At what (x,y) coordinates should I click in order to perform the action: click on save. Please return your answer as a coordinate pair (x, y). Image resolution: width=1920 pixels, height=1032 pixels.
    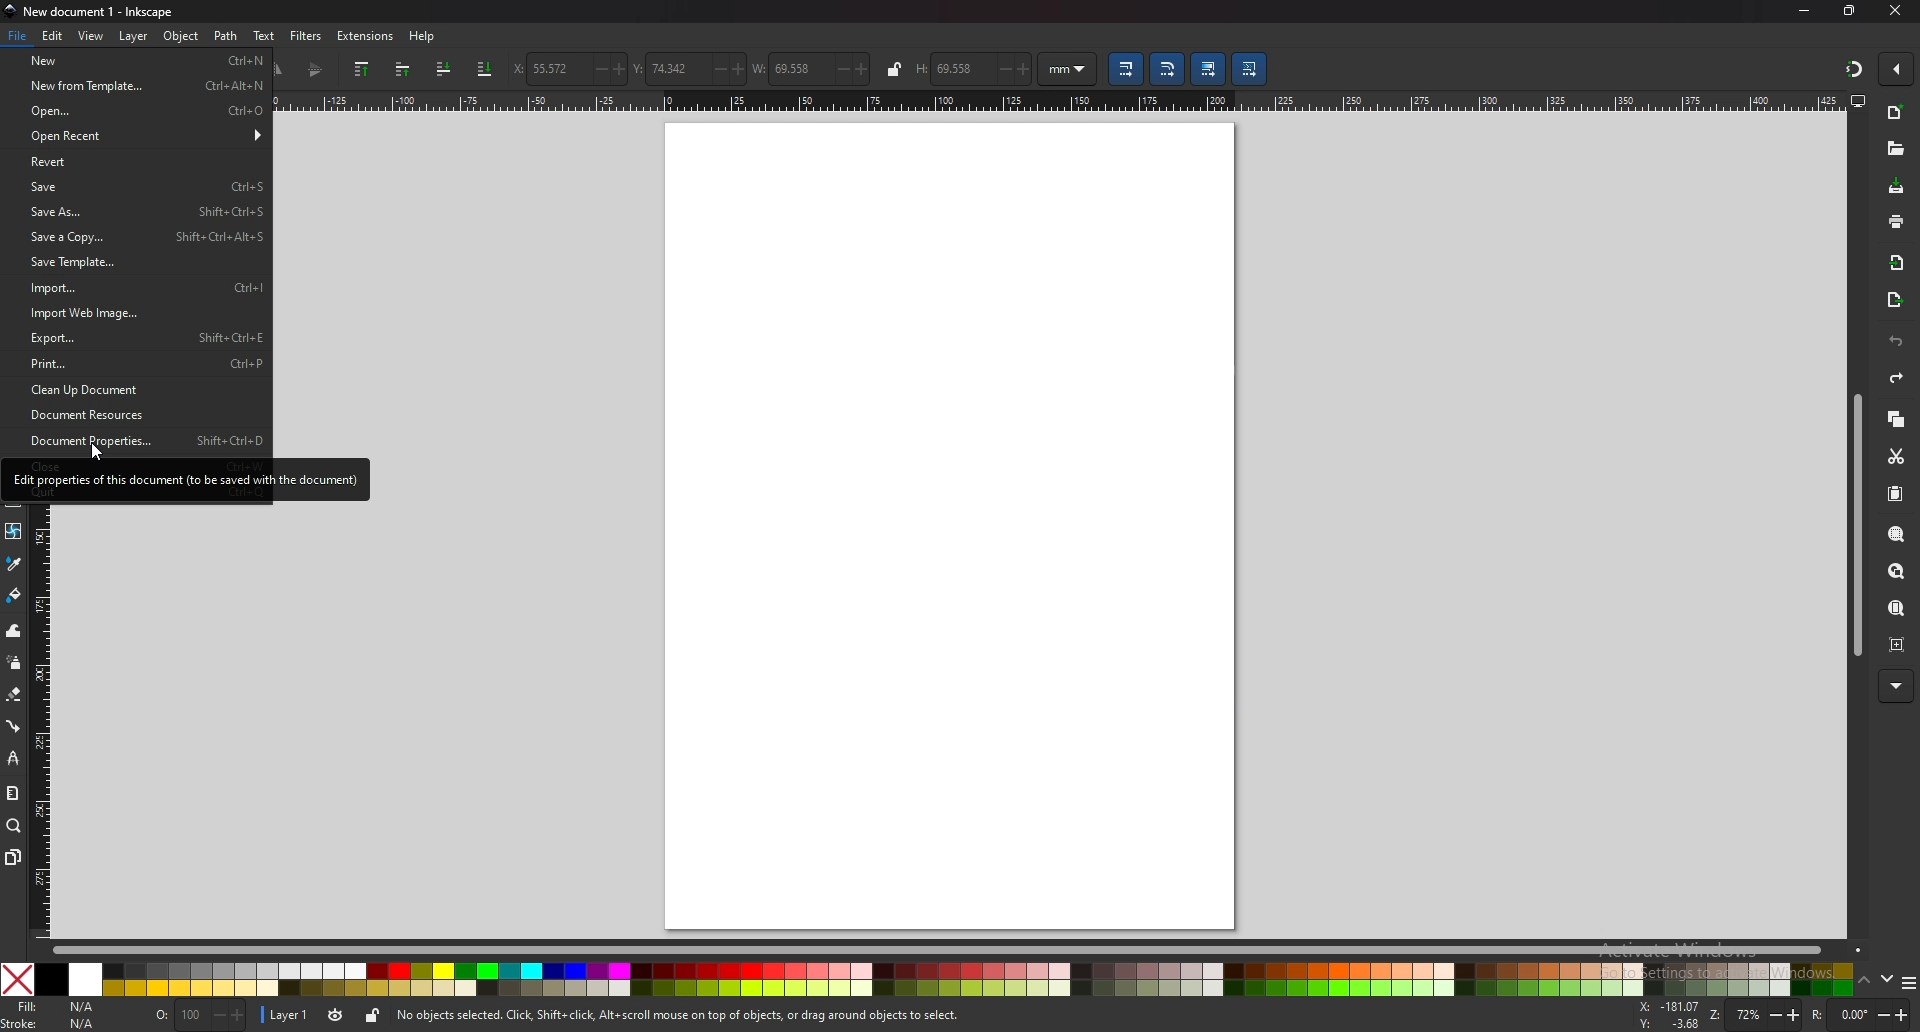
    Looking at the image, I should click on (1896, 186).